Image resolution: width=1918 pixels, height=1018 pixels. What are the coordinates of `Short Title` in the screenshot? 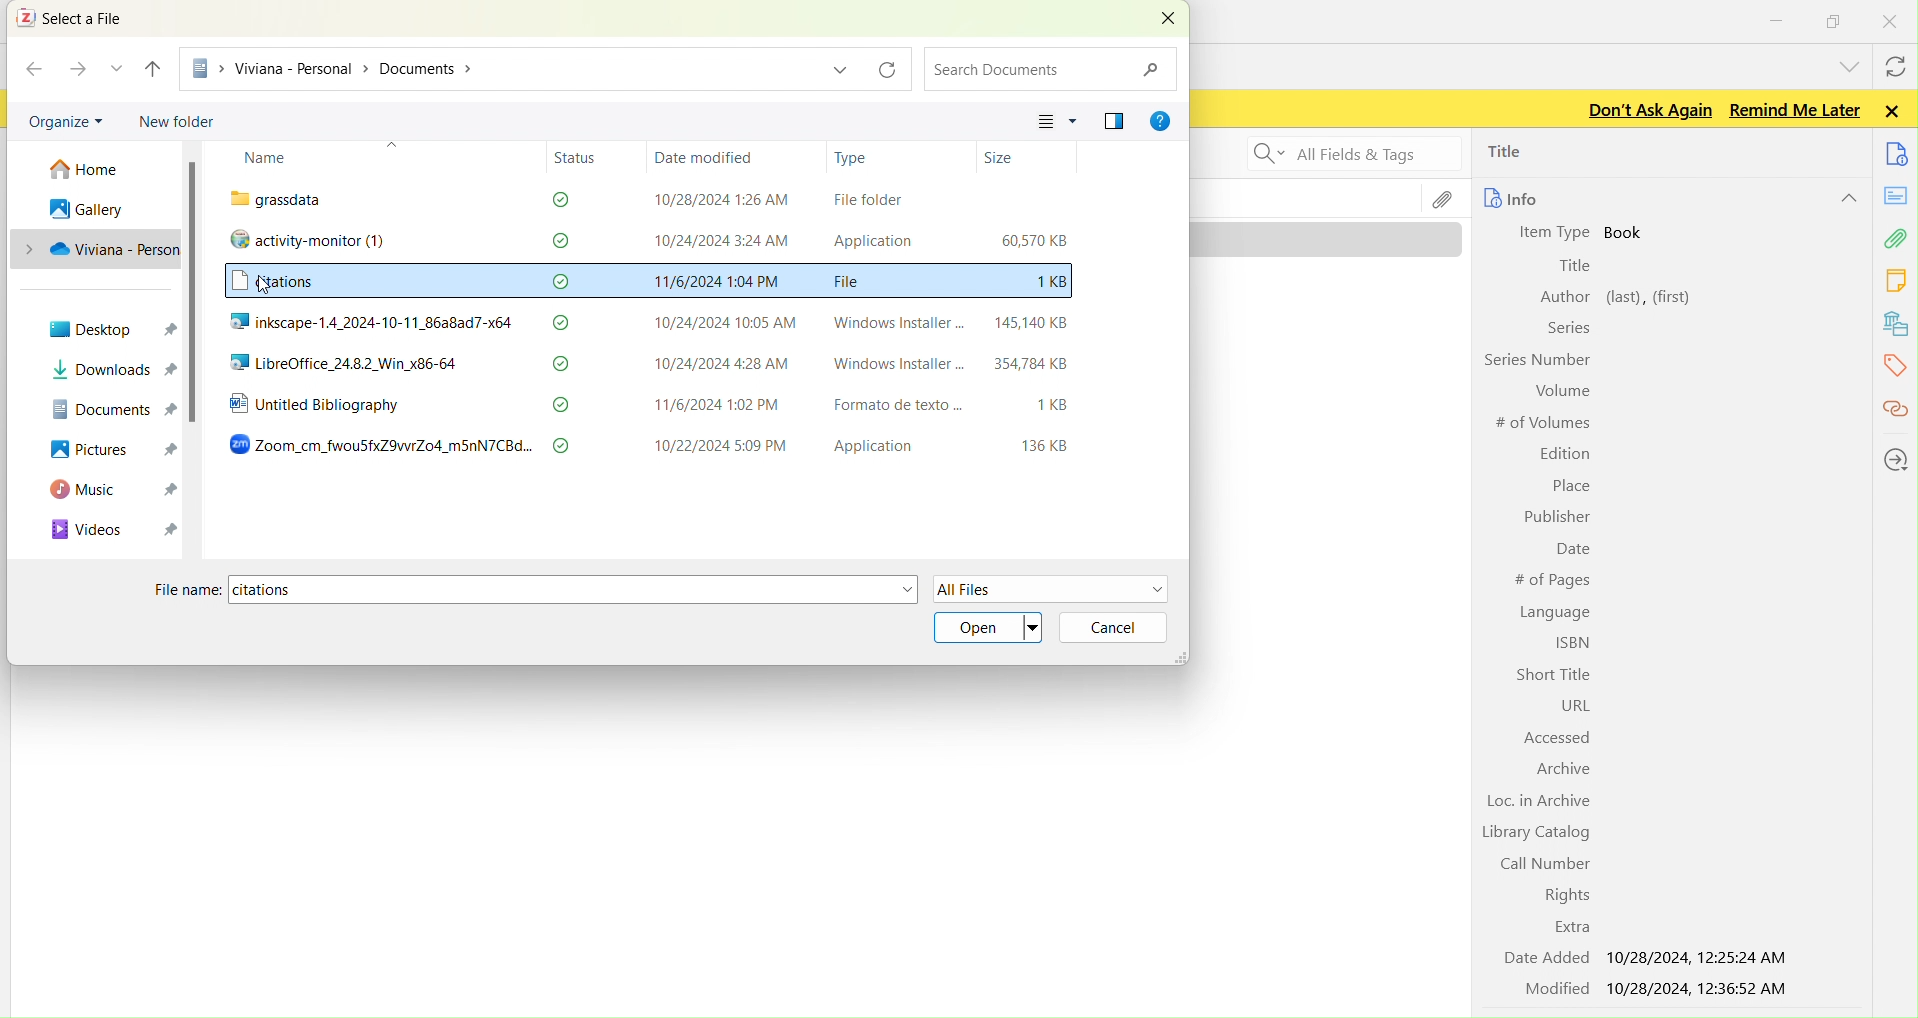 It's located at (1546, 672).